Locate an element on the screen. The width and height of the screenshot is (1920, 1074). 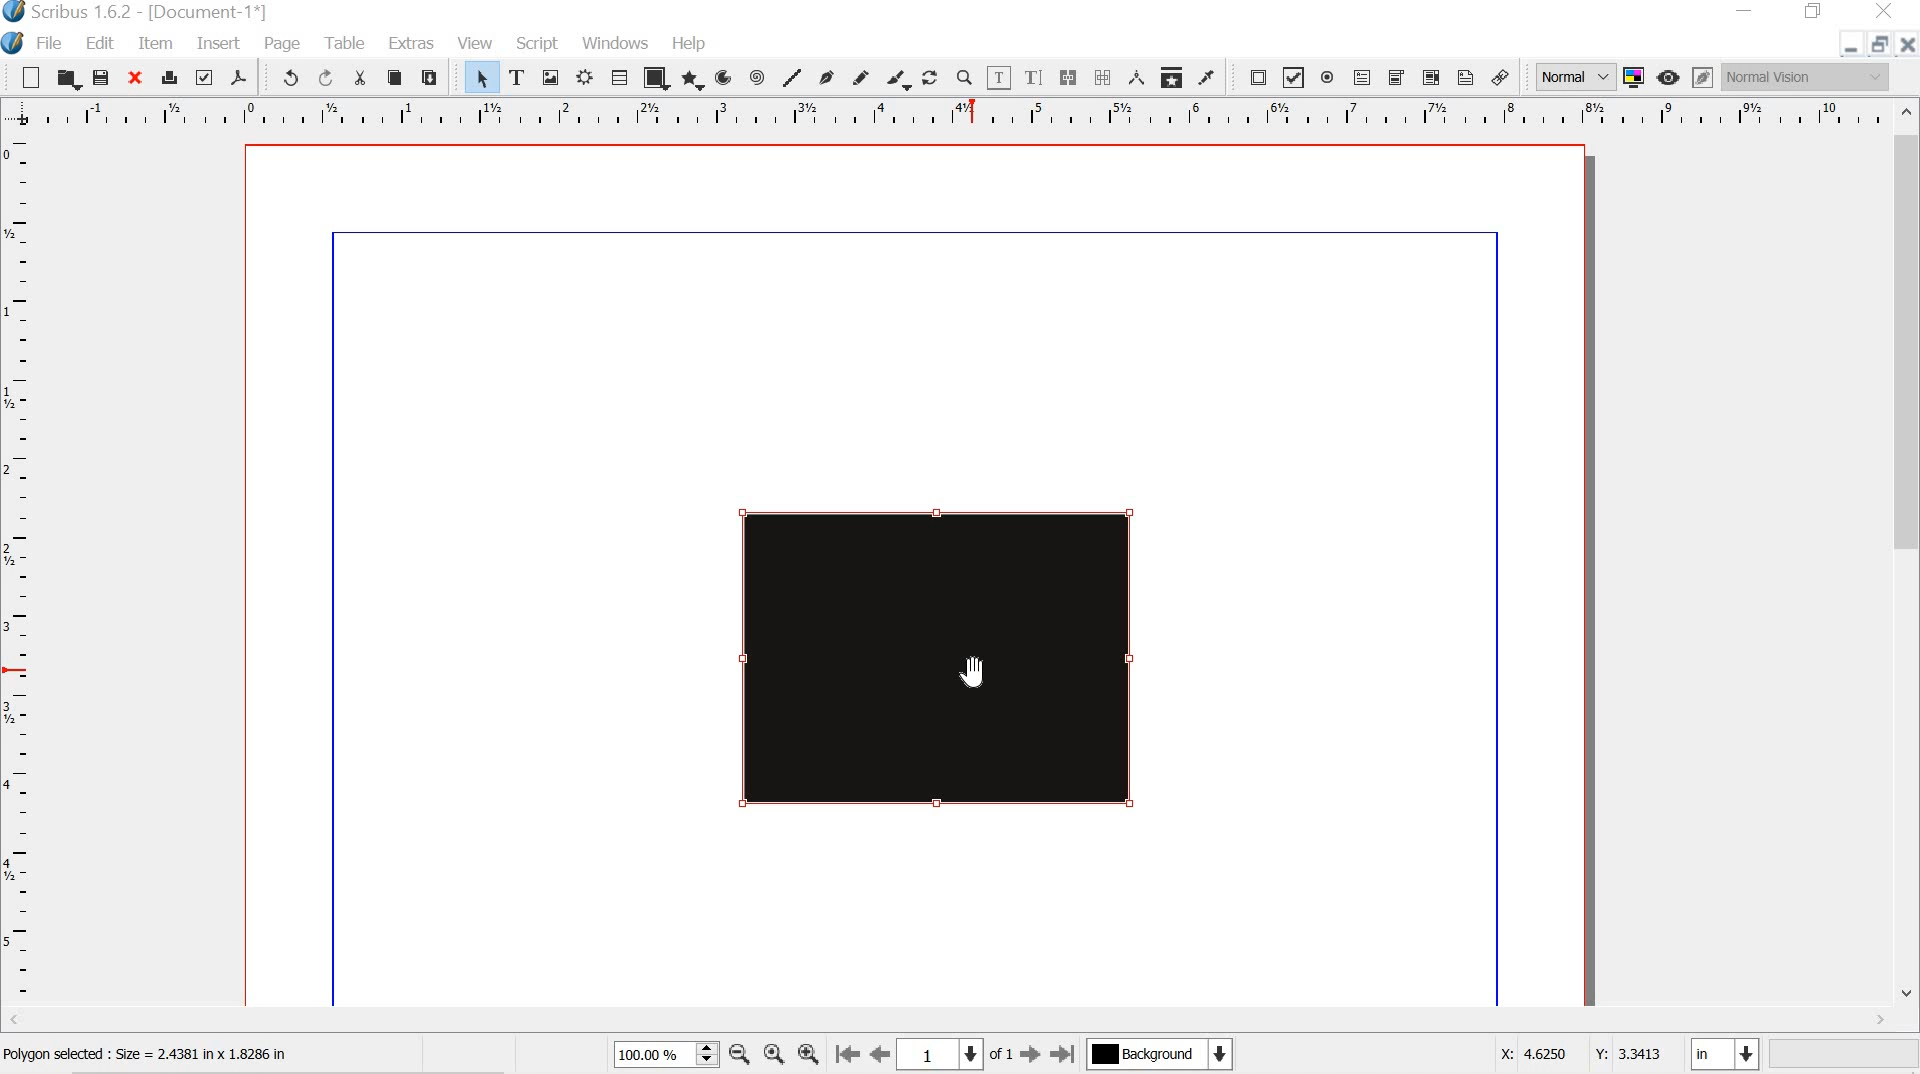
copy is located at coordinates (394, 77).